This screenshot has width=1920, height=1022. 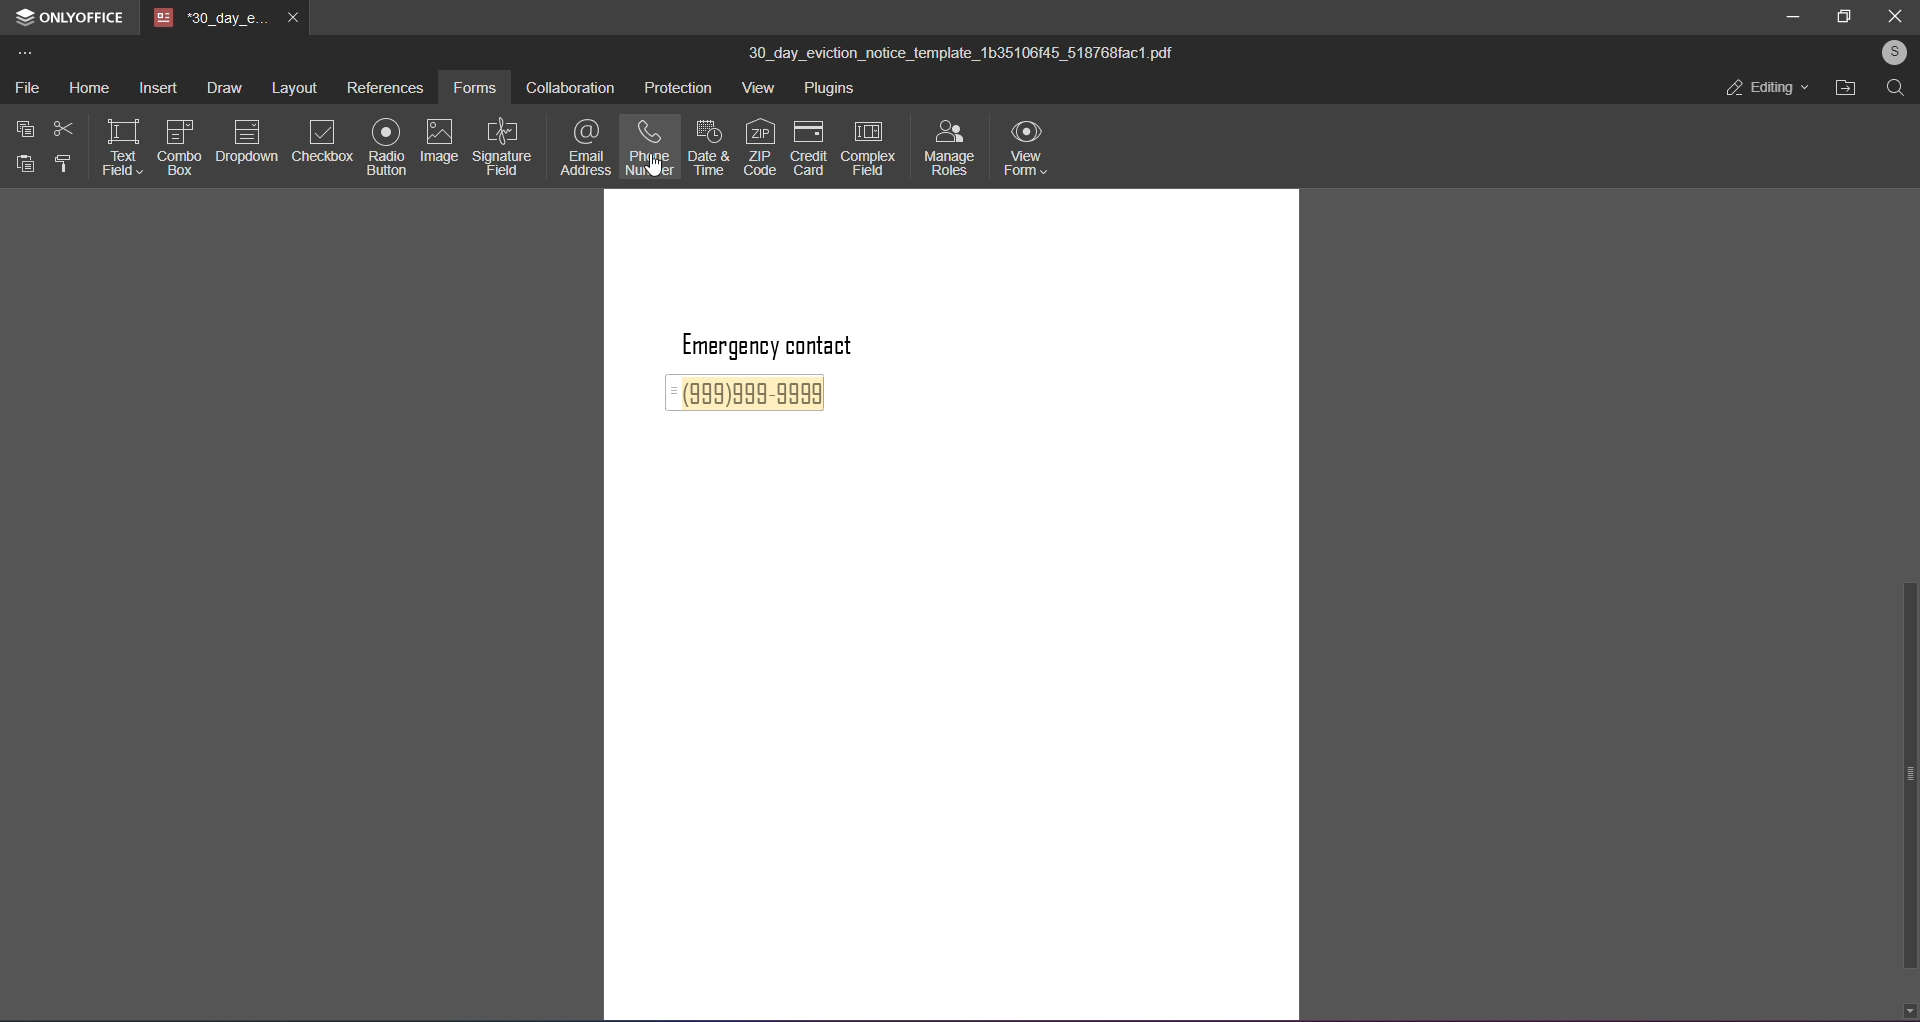 What do you see at coordinates (1894, 17) in the screenshot?
I see `close` at bounding box center [1894, 17].